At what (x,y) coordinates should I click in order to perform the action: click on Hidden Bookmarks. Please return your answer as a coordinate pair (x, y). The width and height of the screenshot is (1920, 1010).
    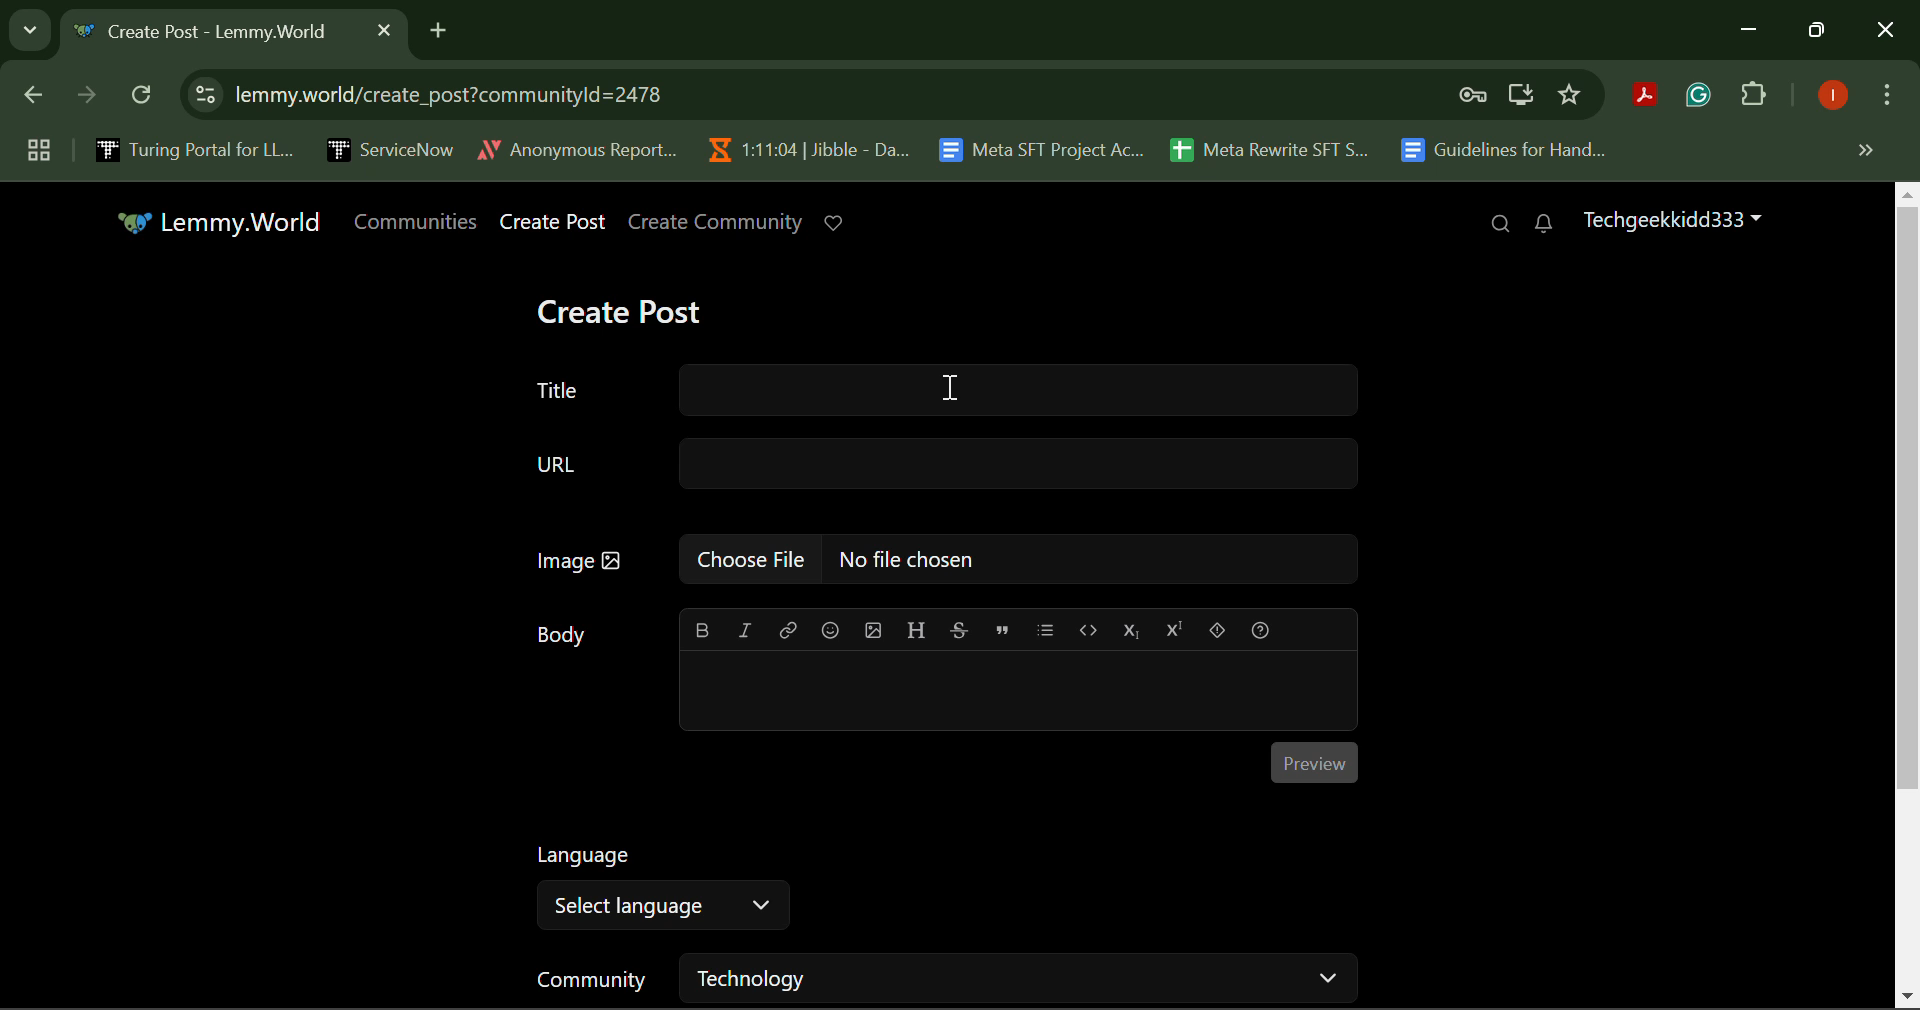
    Looking at the image, I should click on (1864, 149).